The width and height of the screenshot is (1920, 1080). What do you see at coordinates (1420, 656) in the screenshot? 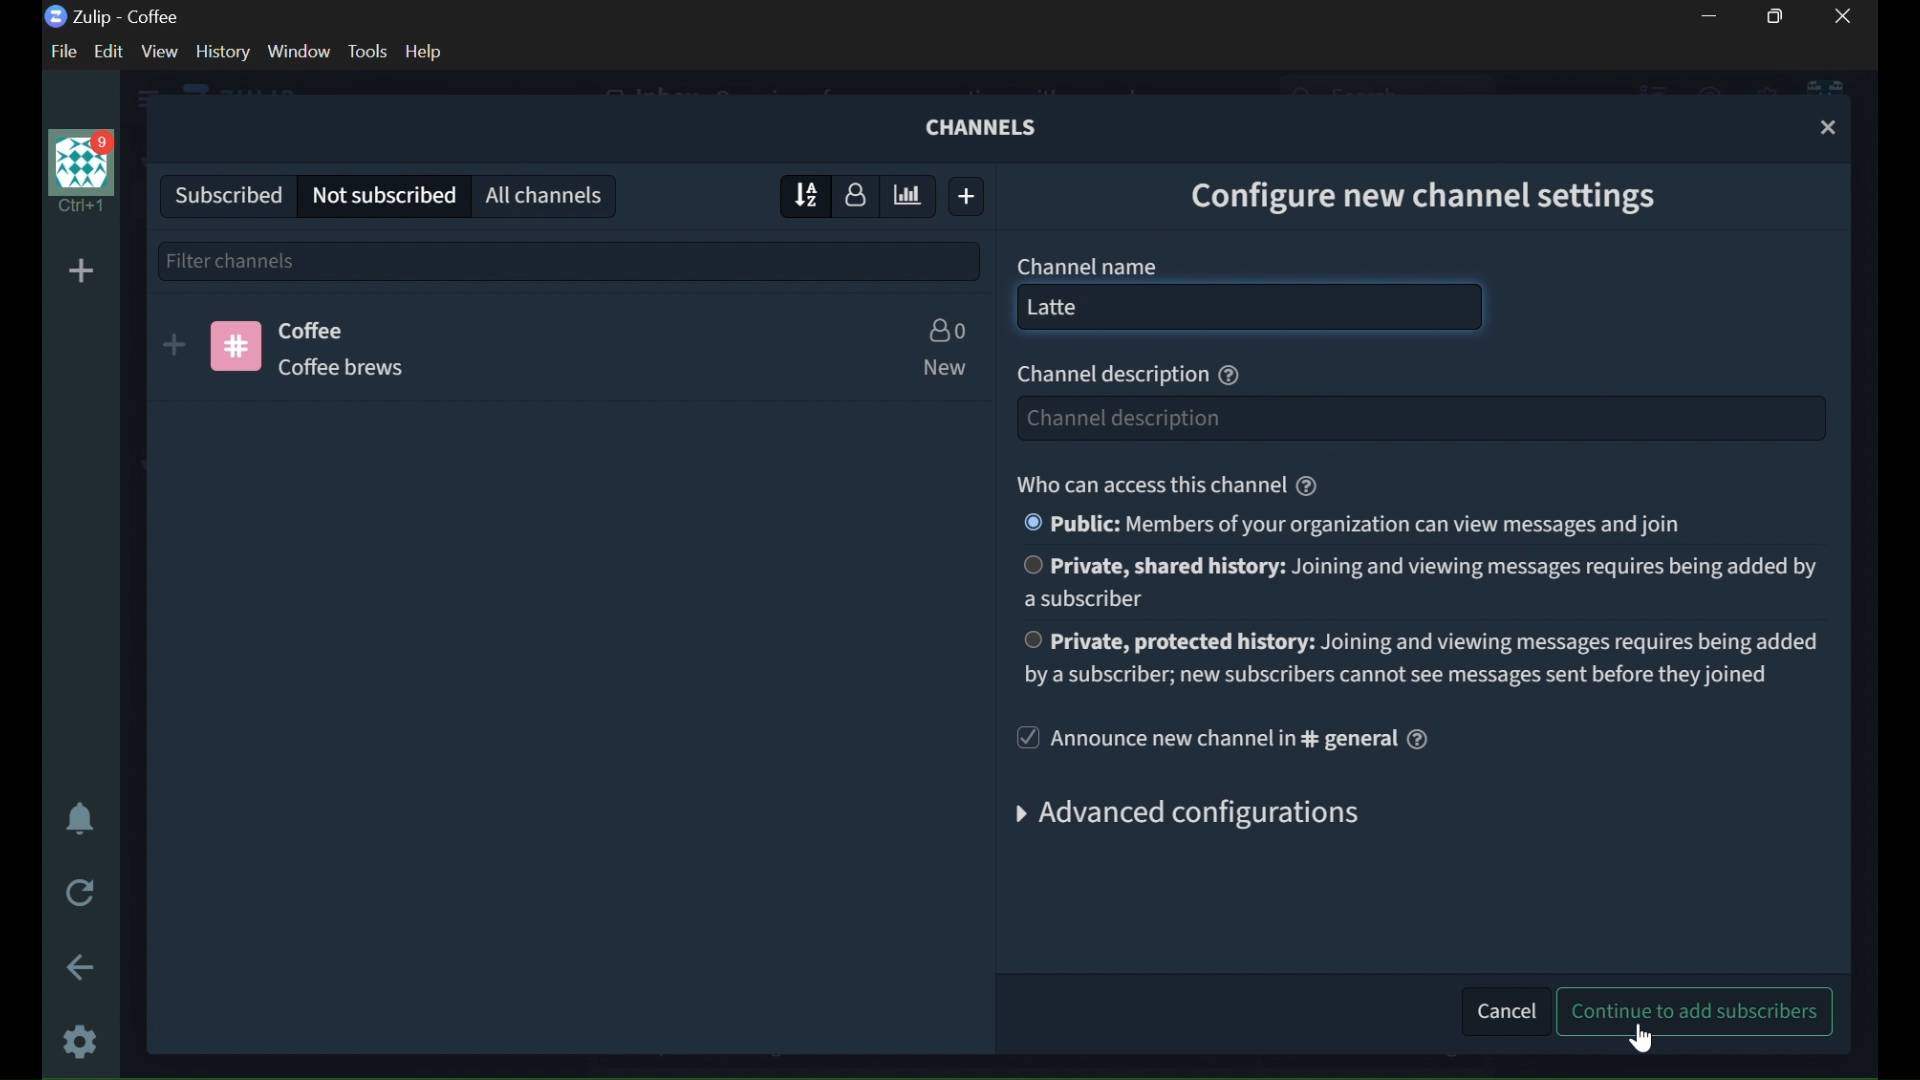
I see `Private protected history: joining and viewing messages requires being entered by a subscriber new subscribers cannot see messages sent before they joined` at bounding box center [1420, 656].